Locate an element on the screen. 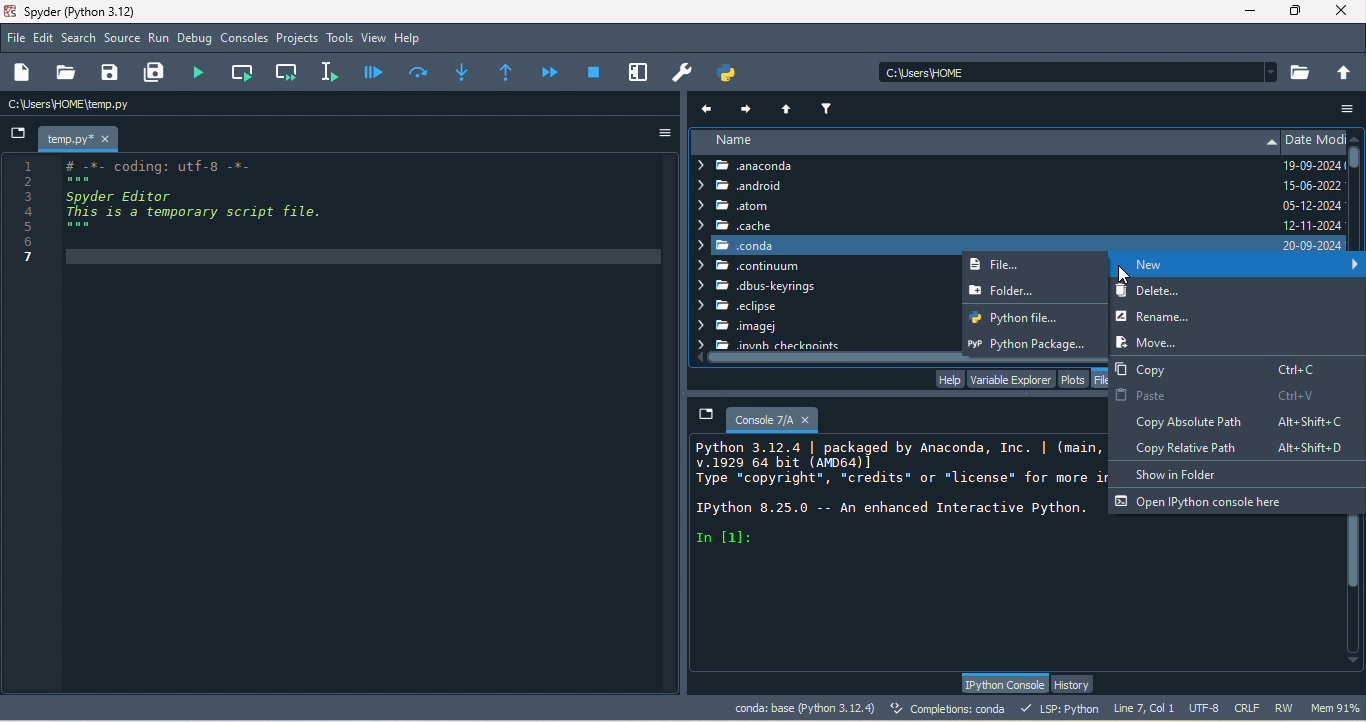  stop debugging is located at coordinates (594, 71).